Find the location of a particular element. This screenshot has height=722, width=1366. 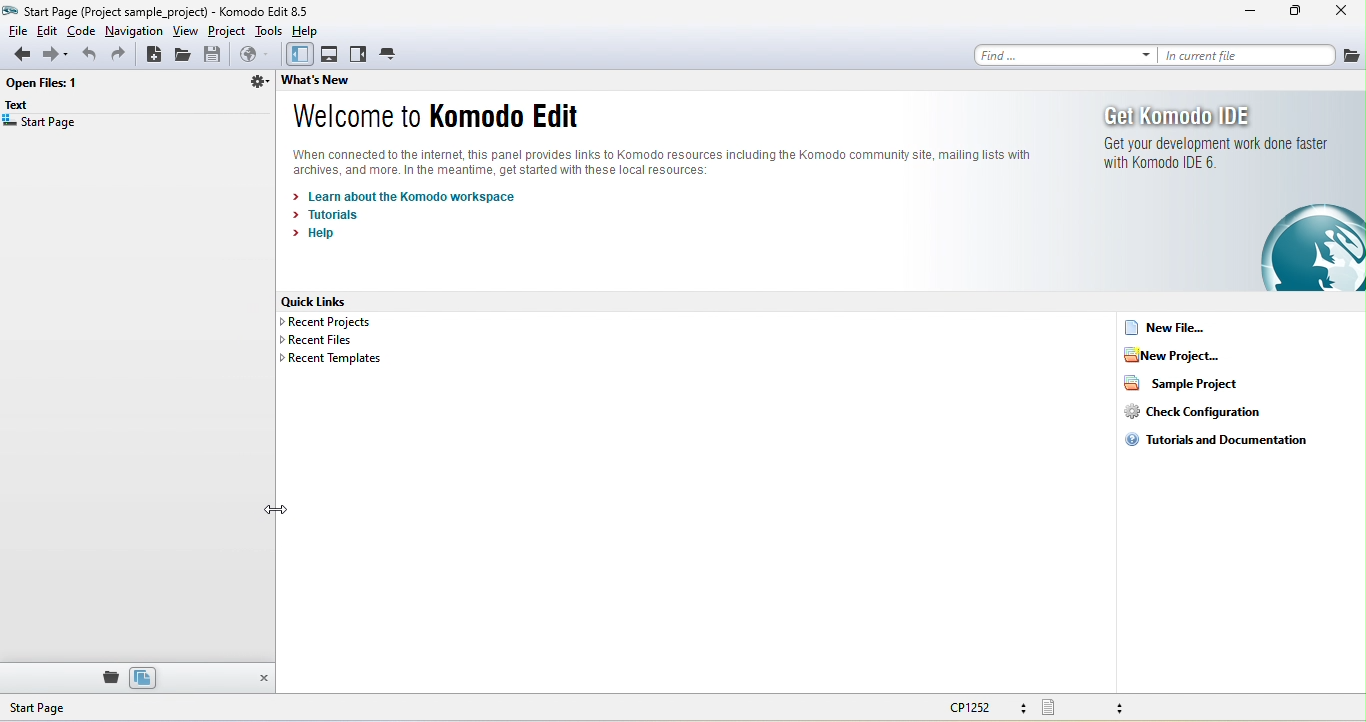

open file 1 is located at coordinates (47, 85).